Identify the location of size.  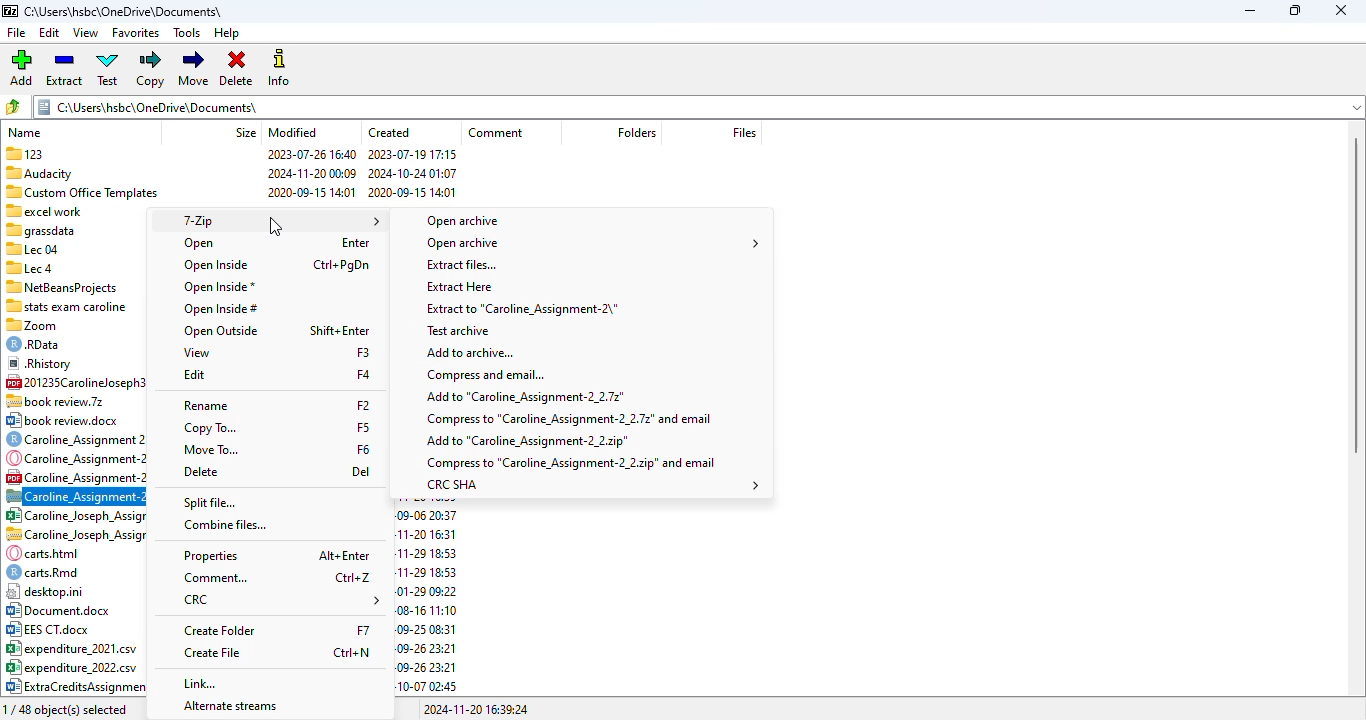
(246, 132).